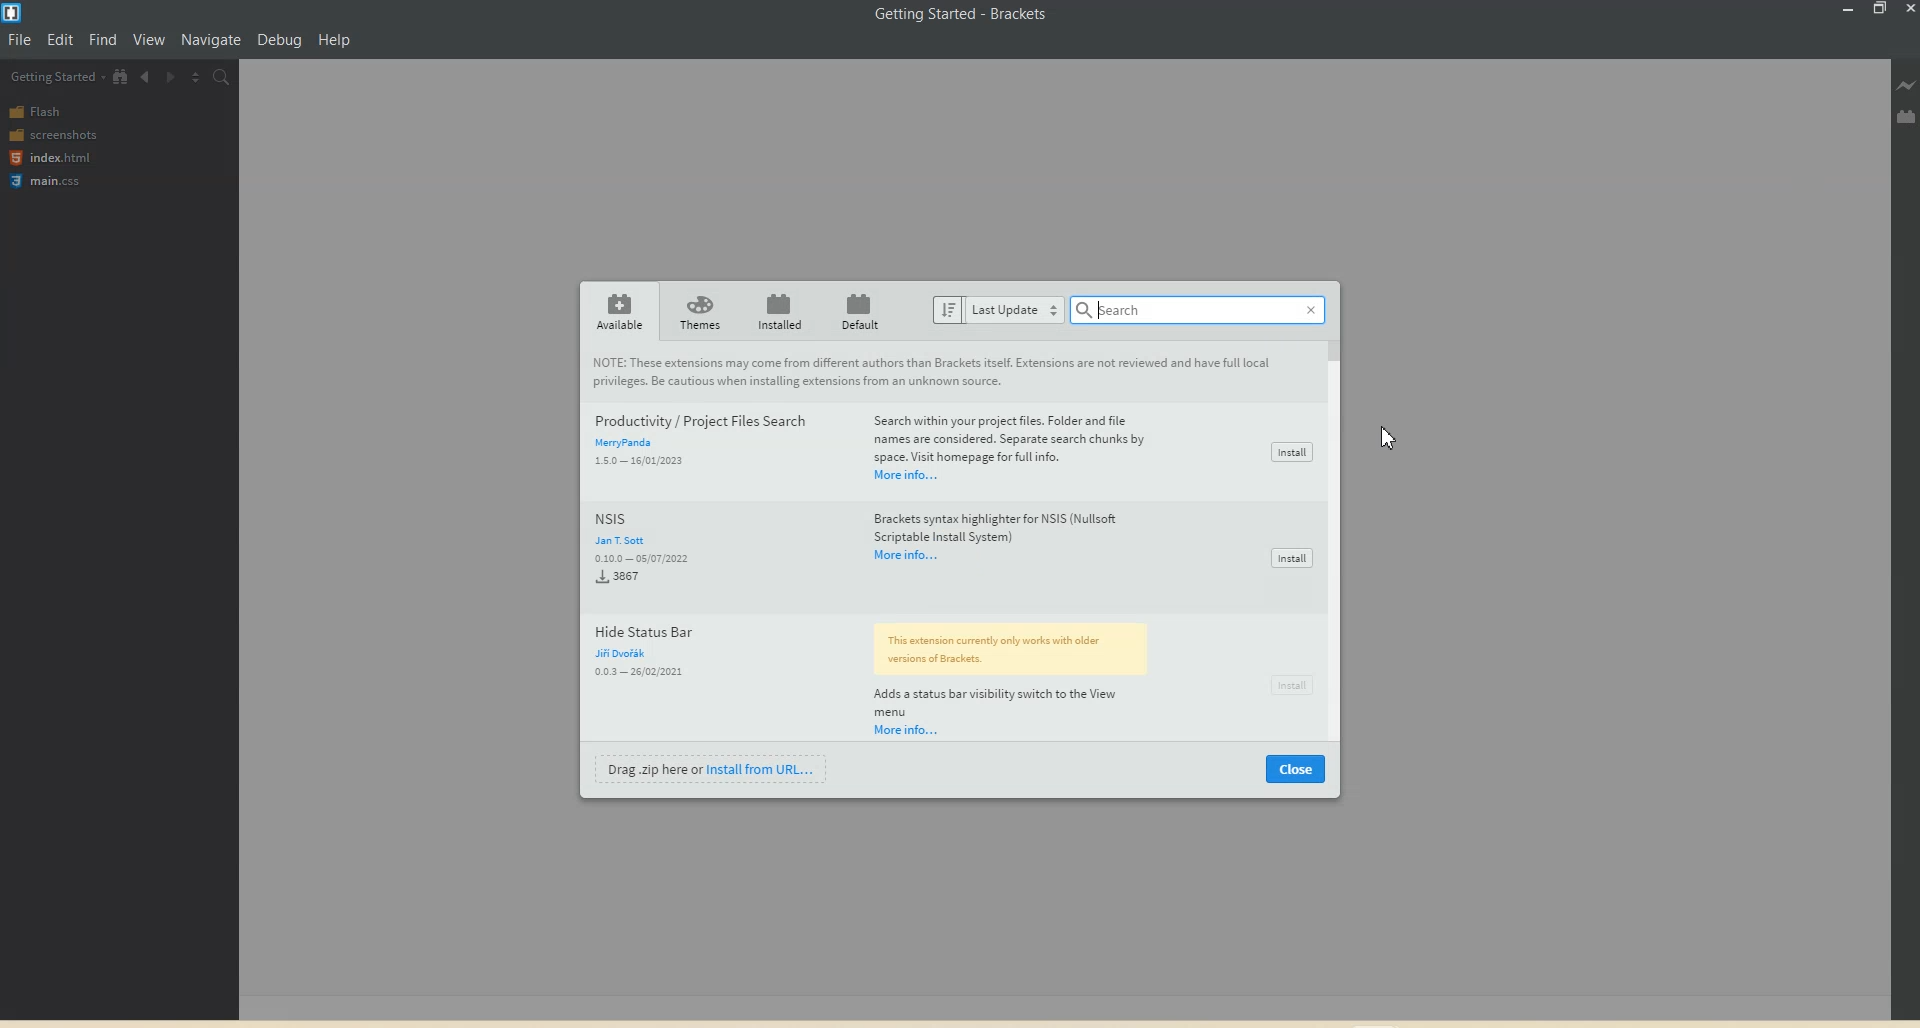  What do you see at coordinates (121, 76) in the screenshot?
I see `View in file Tree` at bounding box center [121, 76].